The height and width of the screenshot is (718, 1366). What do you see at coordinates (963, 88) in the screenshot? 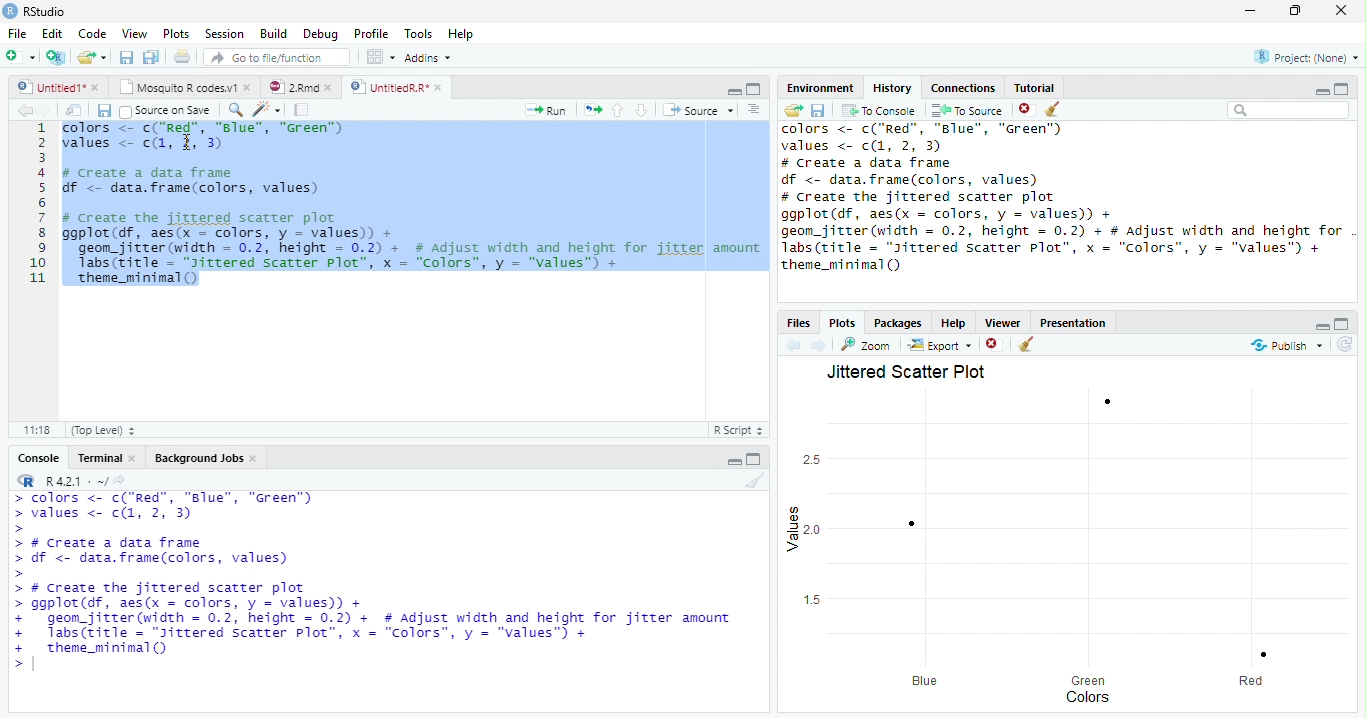
I see `Connections` at bounding box center [963, 88].